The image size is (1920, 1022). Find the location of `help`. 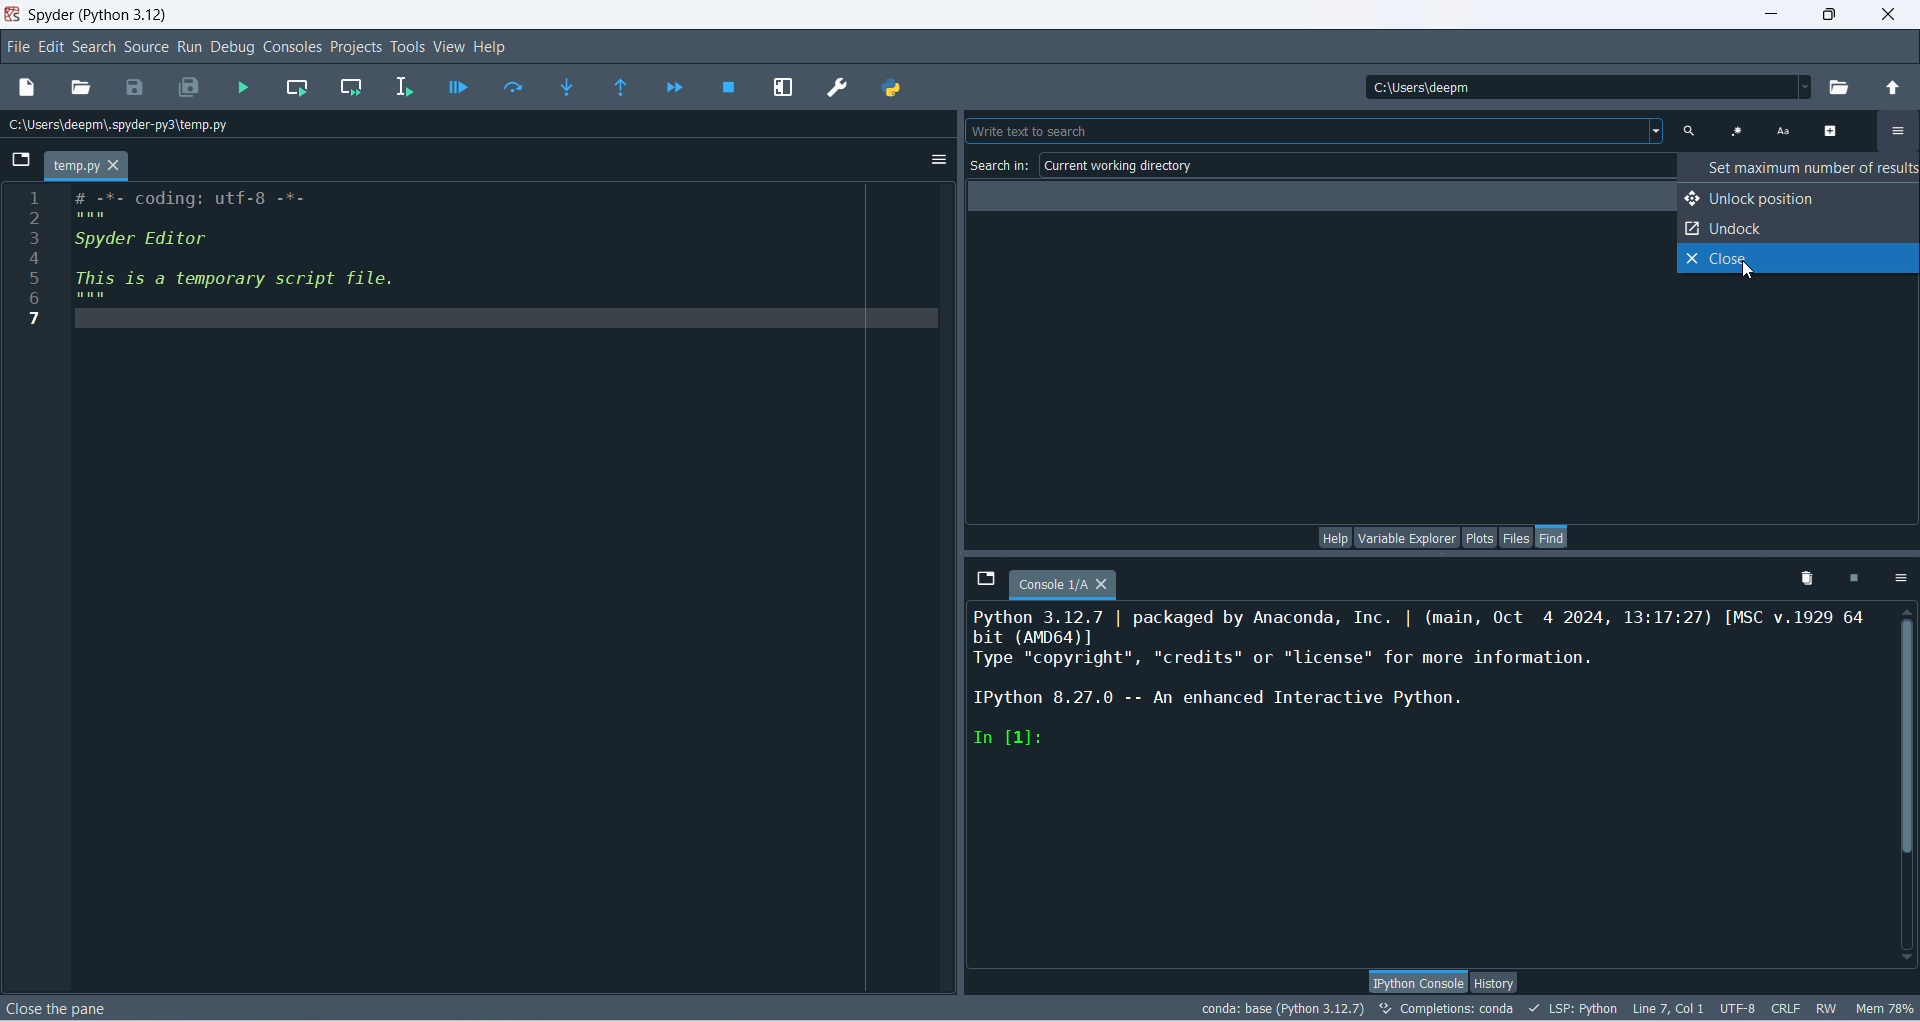

help is located at coordinates (1332, 537).